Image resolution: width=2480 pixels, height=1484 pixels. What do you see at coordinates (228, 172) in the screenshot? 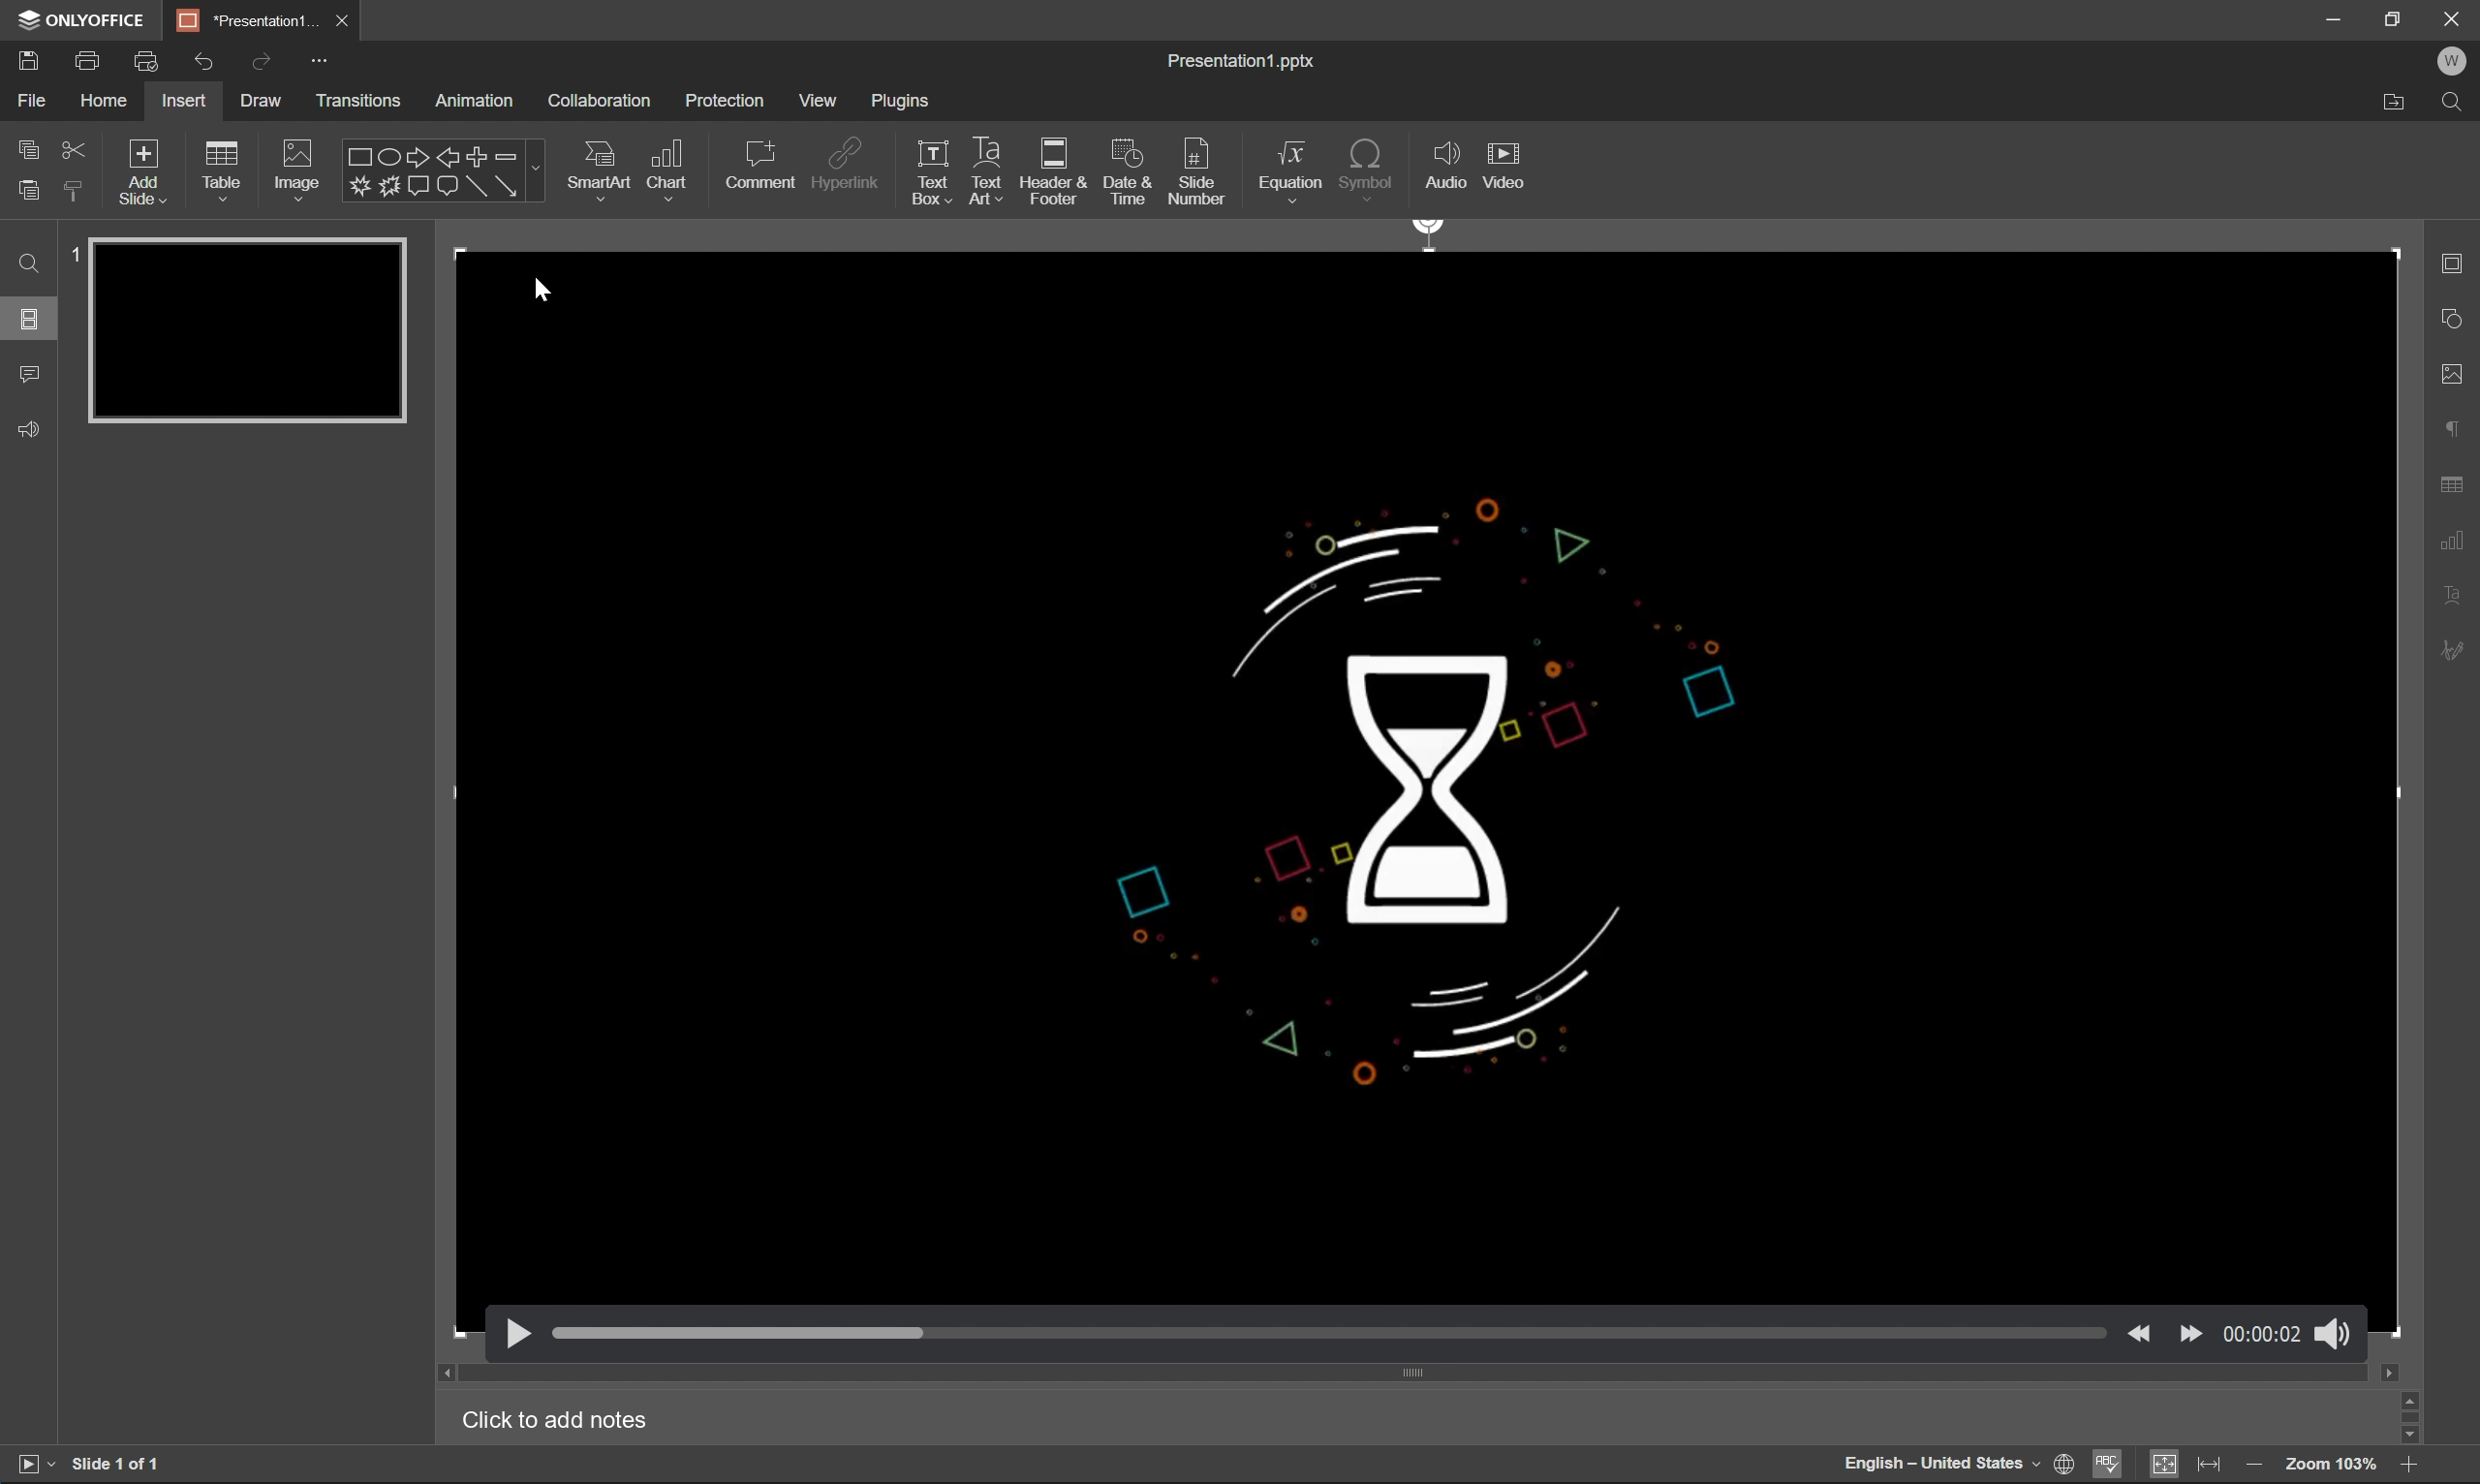
I see `table` at bounding box center [228, 172].